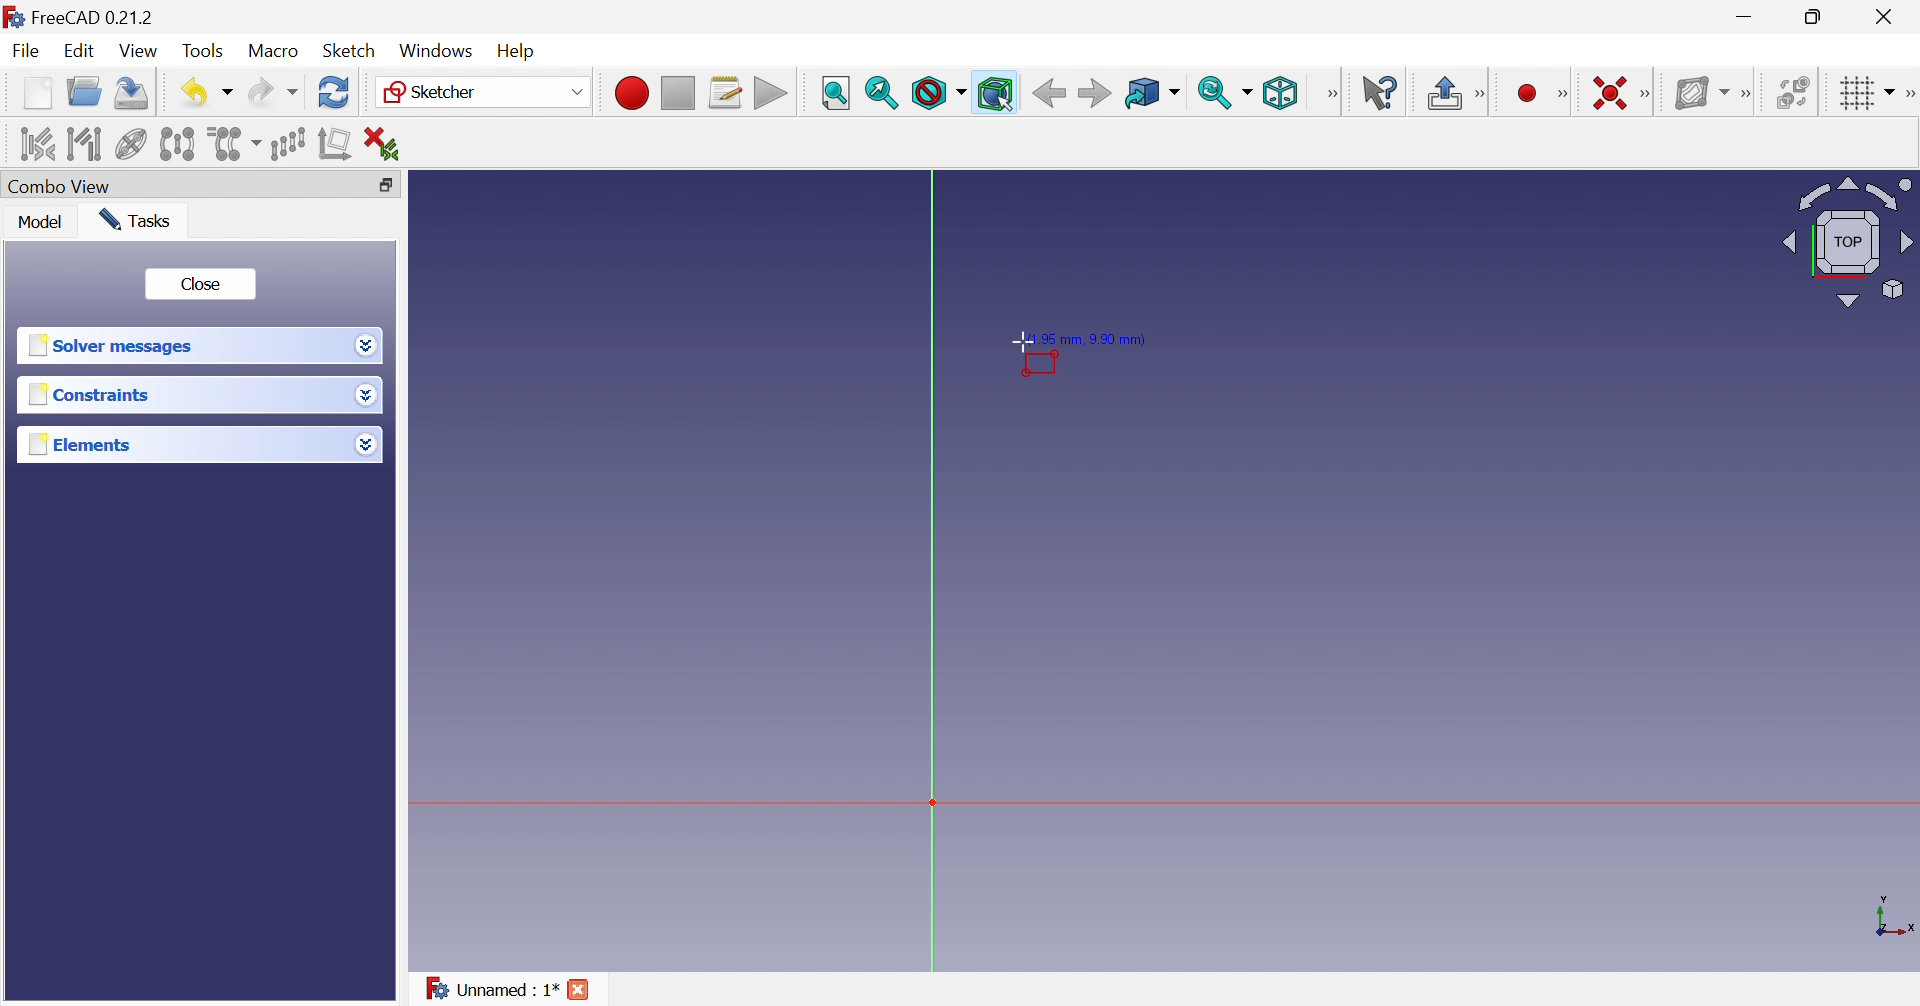  I want to click on What's this, so click(1385, 92).